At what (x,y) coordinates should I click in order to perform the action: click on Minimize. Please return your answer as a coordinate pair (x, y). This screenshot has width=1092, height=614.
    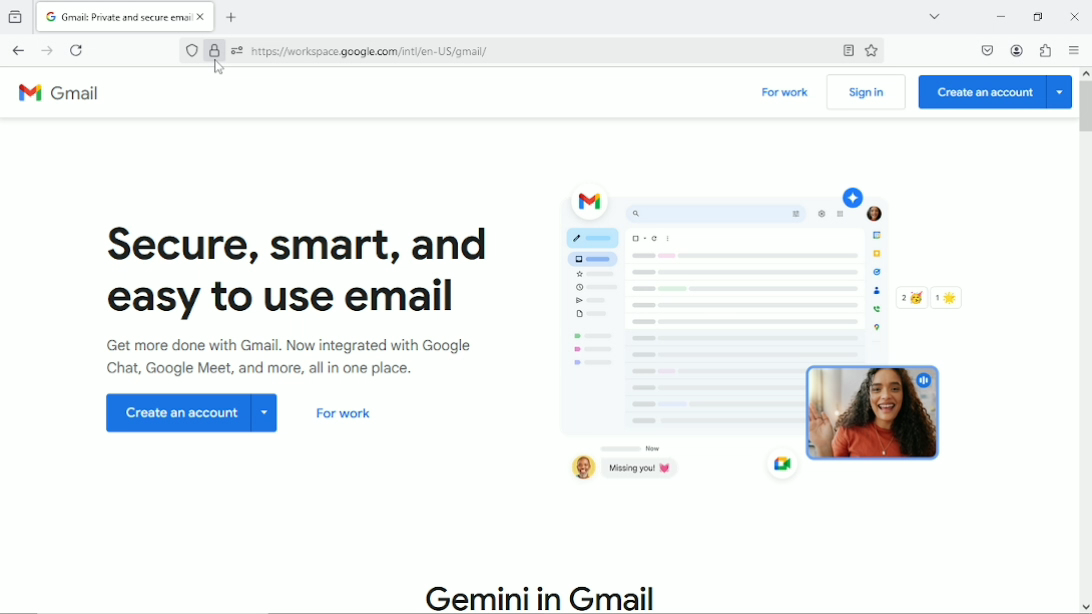
    Looking at the image, I should click on (999, 15).